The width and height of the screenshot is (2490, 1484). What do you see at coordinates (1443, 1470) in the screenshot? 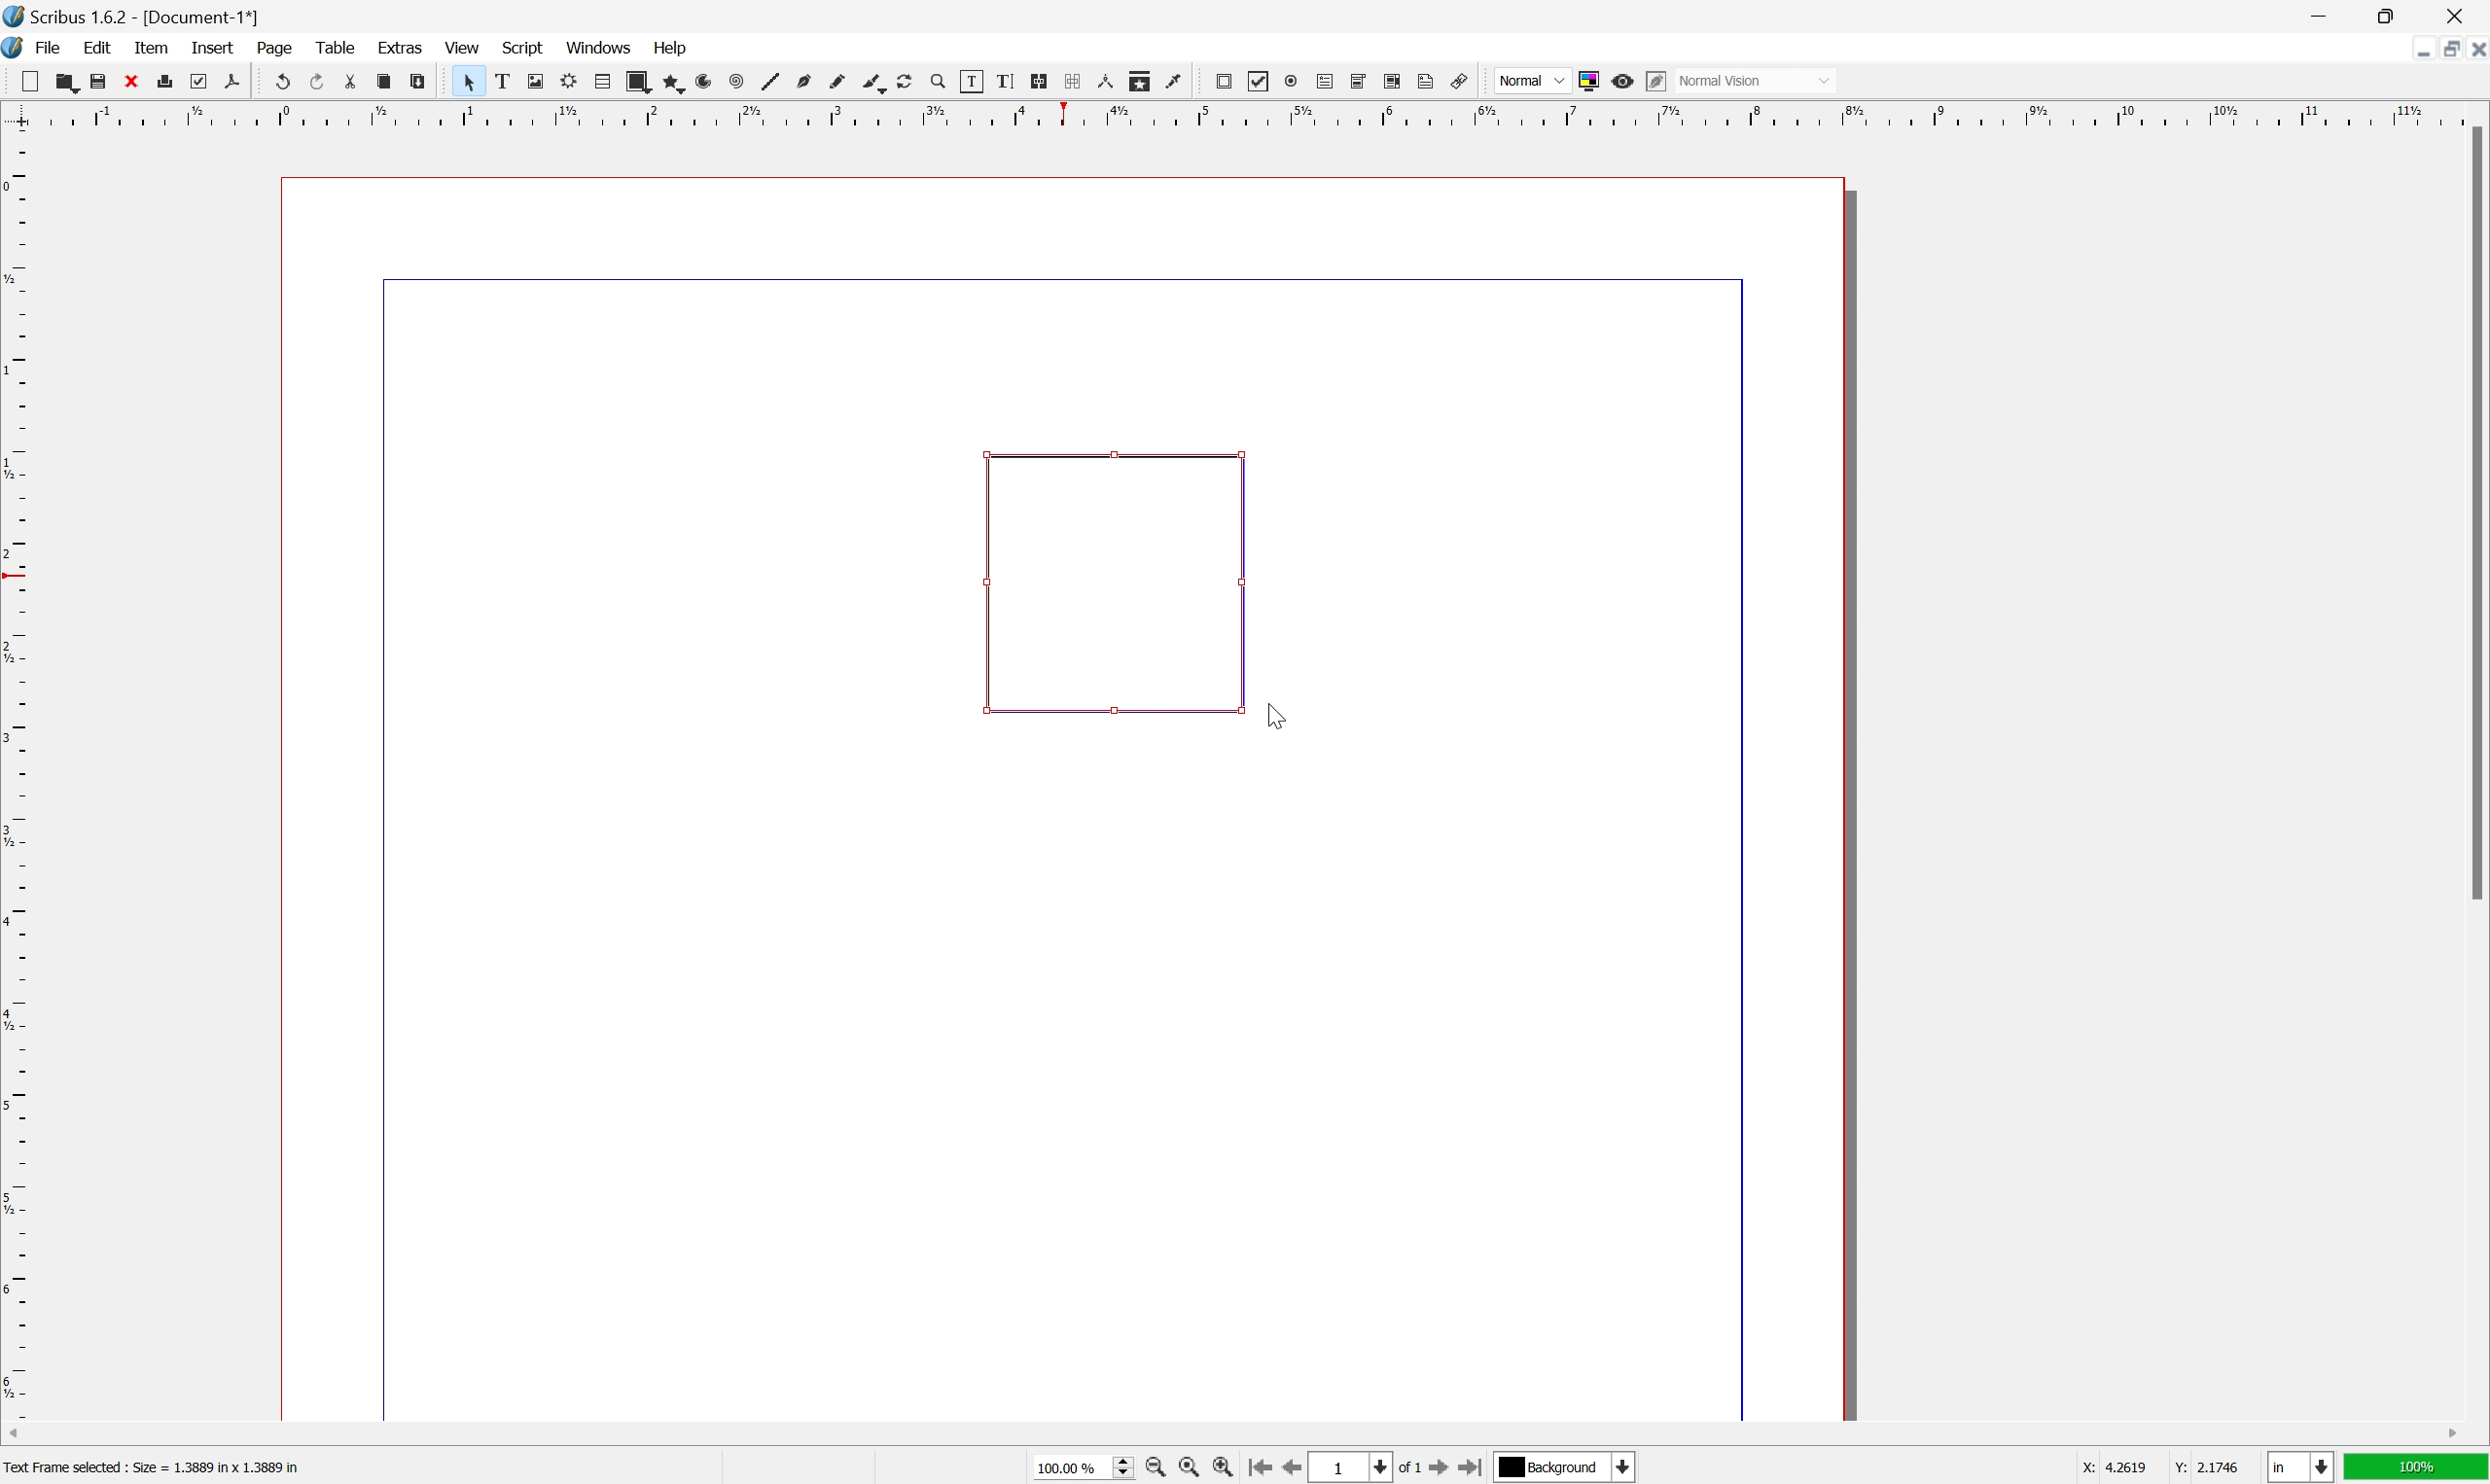
I see `go to next page` at bounding box center [1443, 1470].